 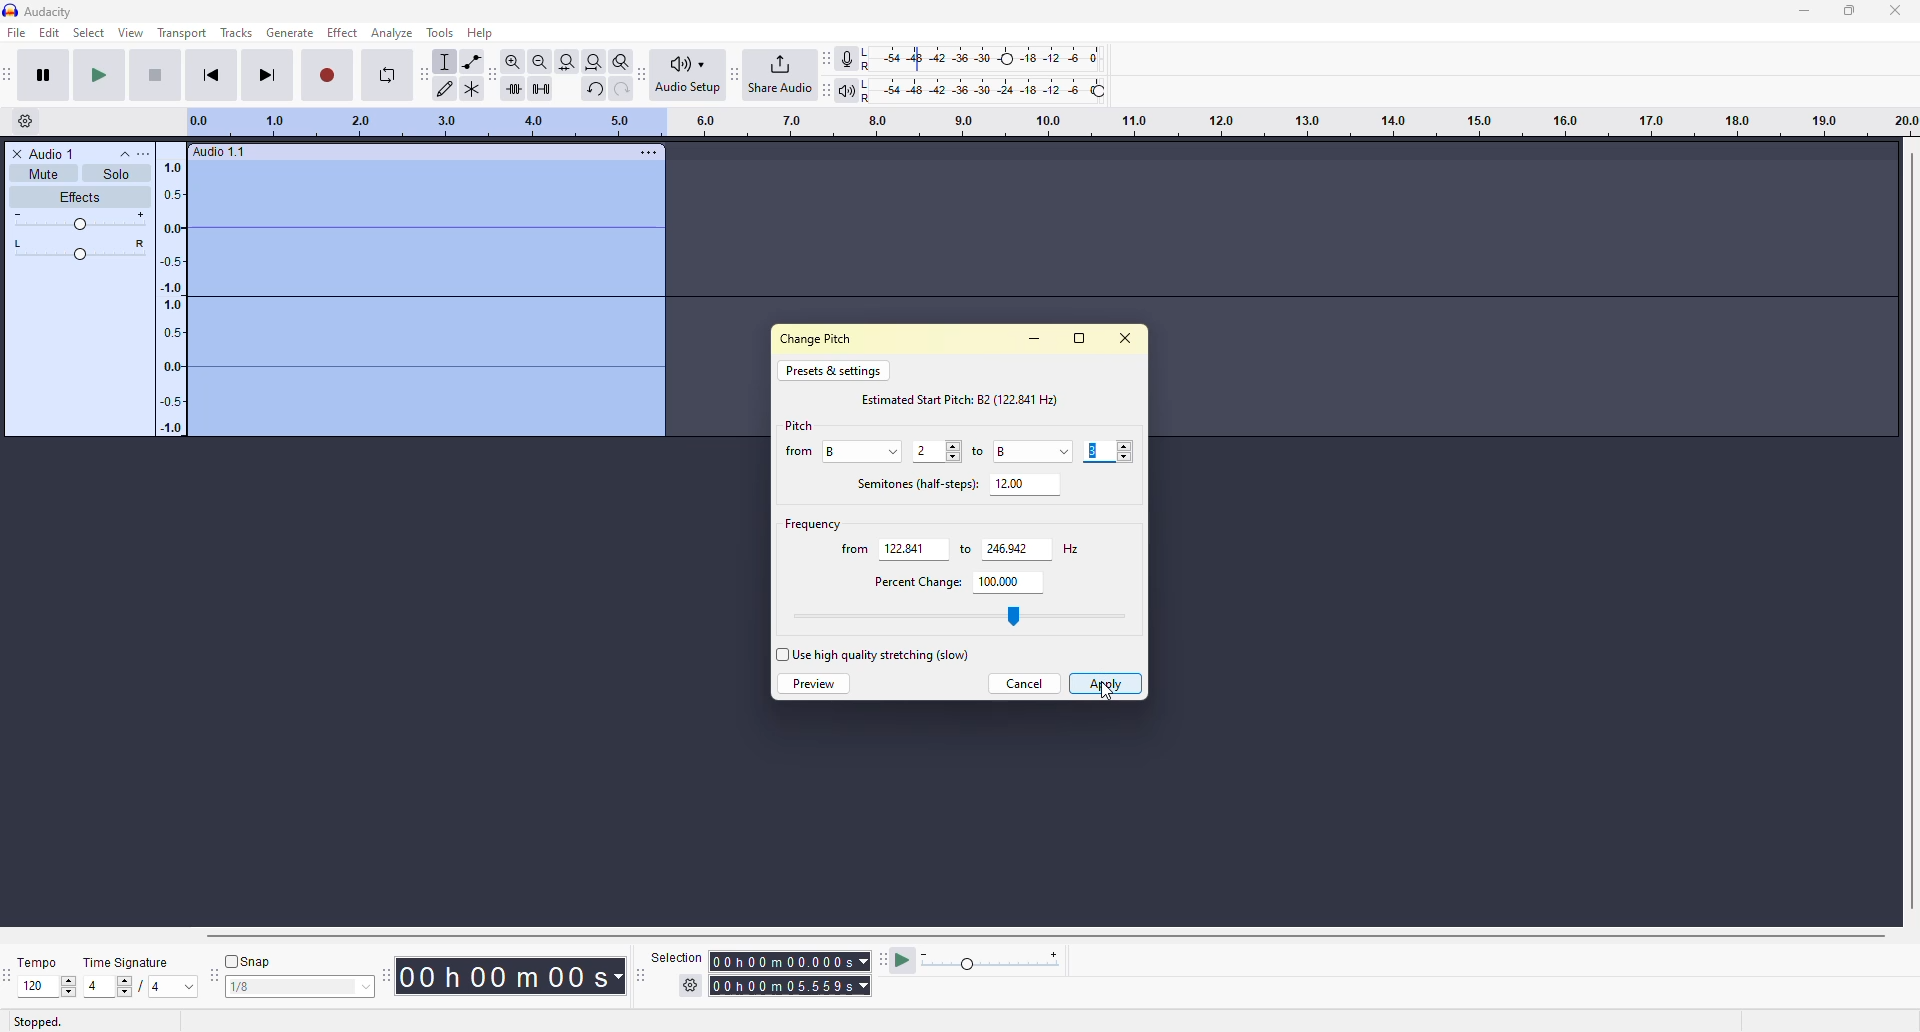 I want to click on mute, so click(x=42, y=174).